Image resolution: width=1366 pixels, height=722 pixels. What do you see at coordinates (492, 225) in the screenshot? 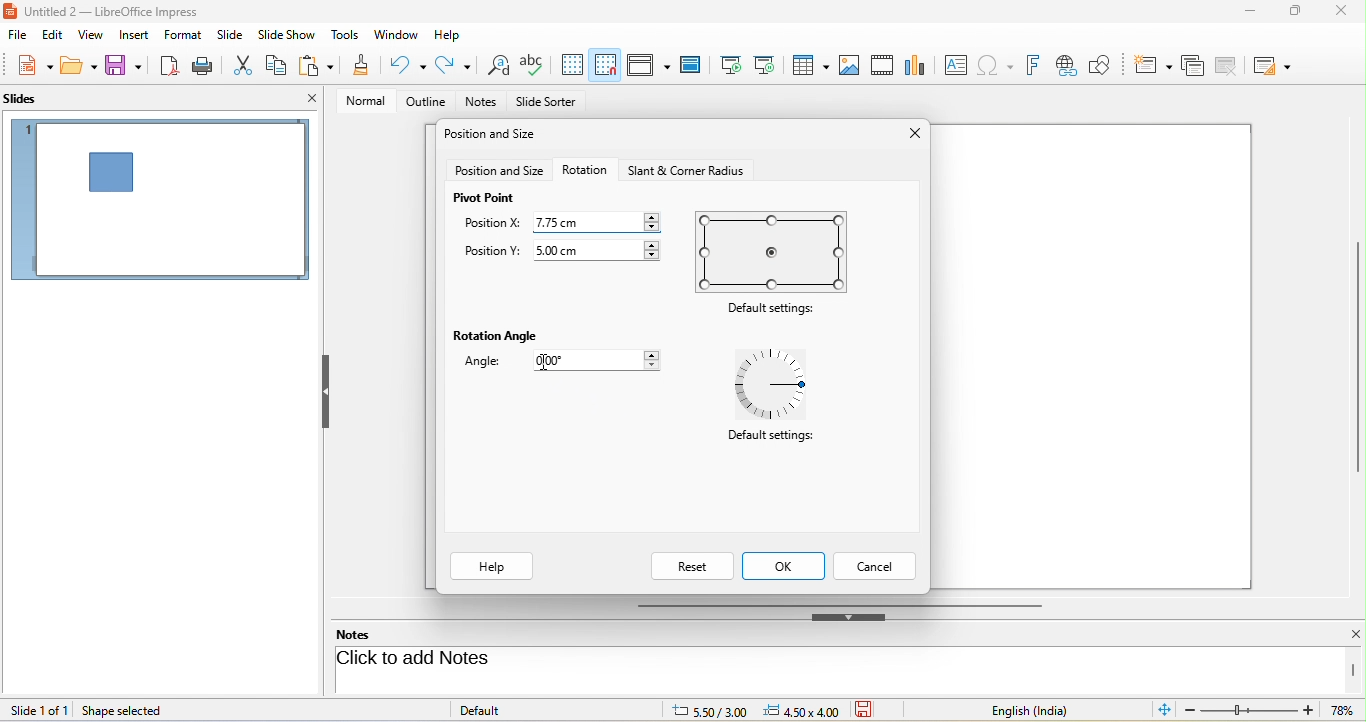
I see `position x` at bounding box center [492, 225].